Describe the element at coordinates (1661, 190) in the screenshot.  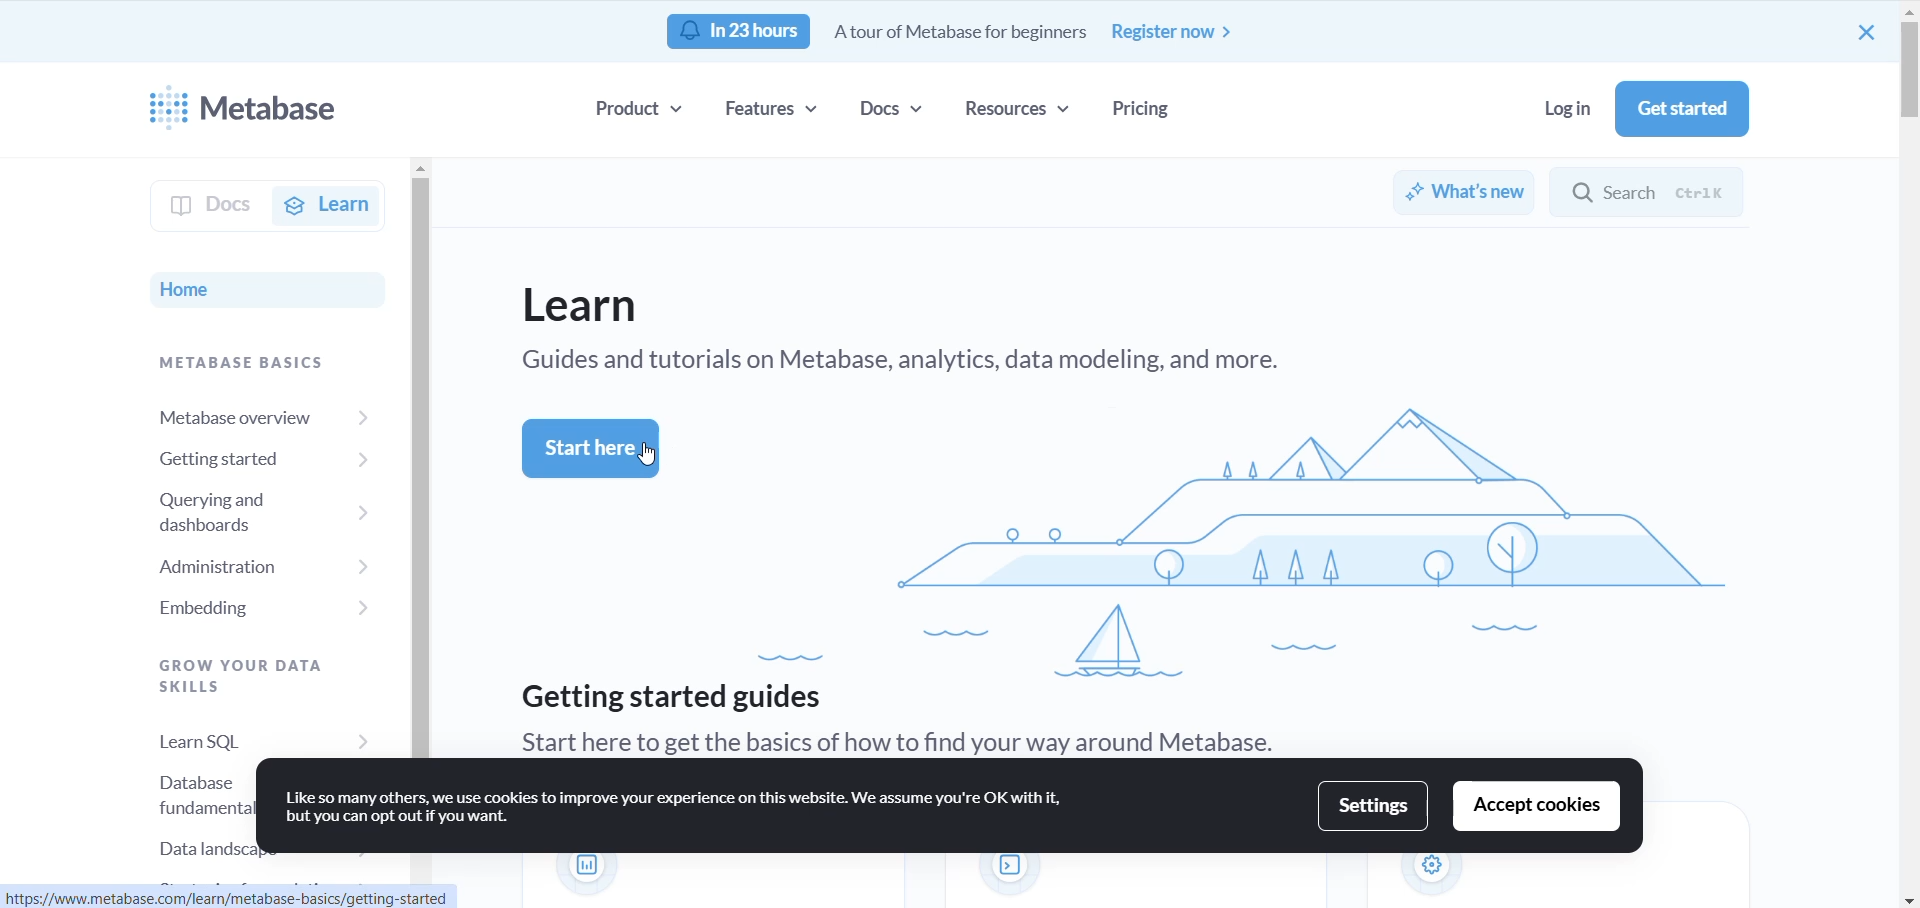
I see `search ` at that location.